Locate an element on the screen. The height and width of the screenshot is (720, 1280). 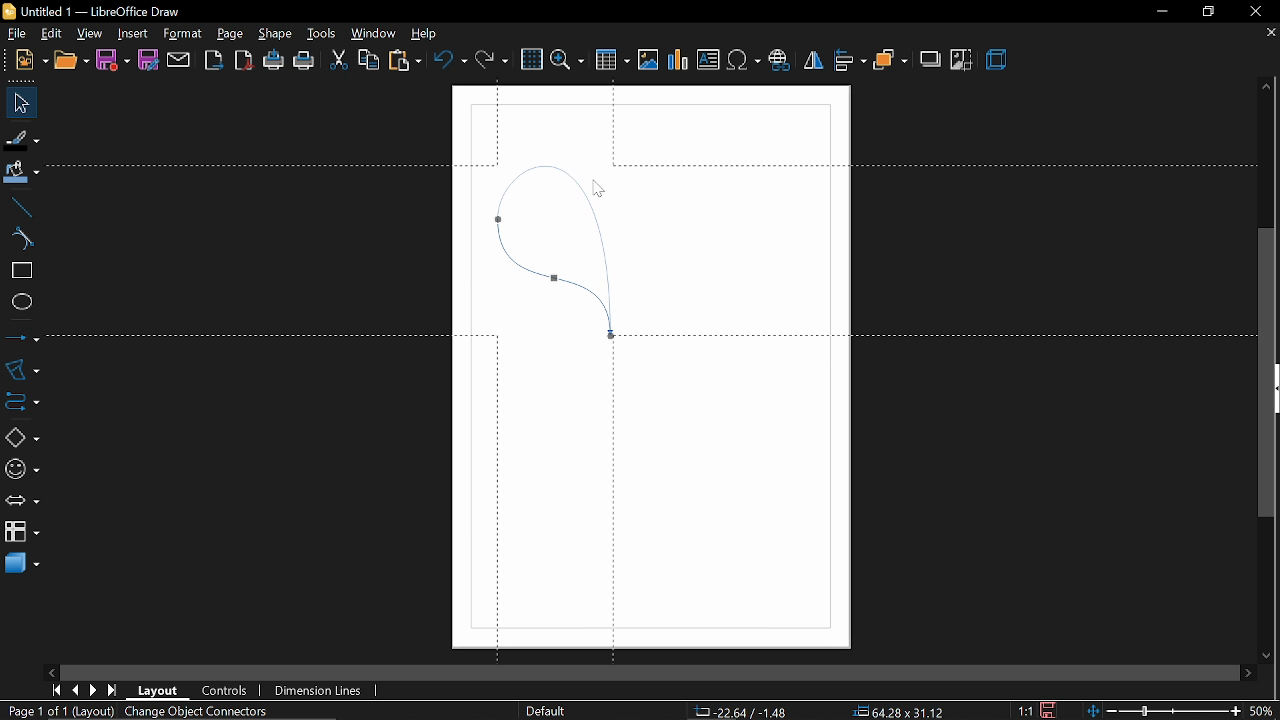
grid is located at coordinates (530, 59).